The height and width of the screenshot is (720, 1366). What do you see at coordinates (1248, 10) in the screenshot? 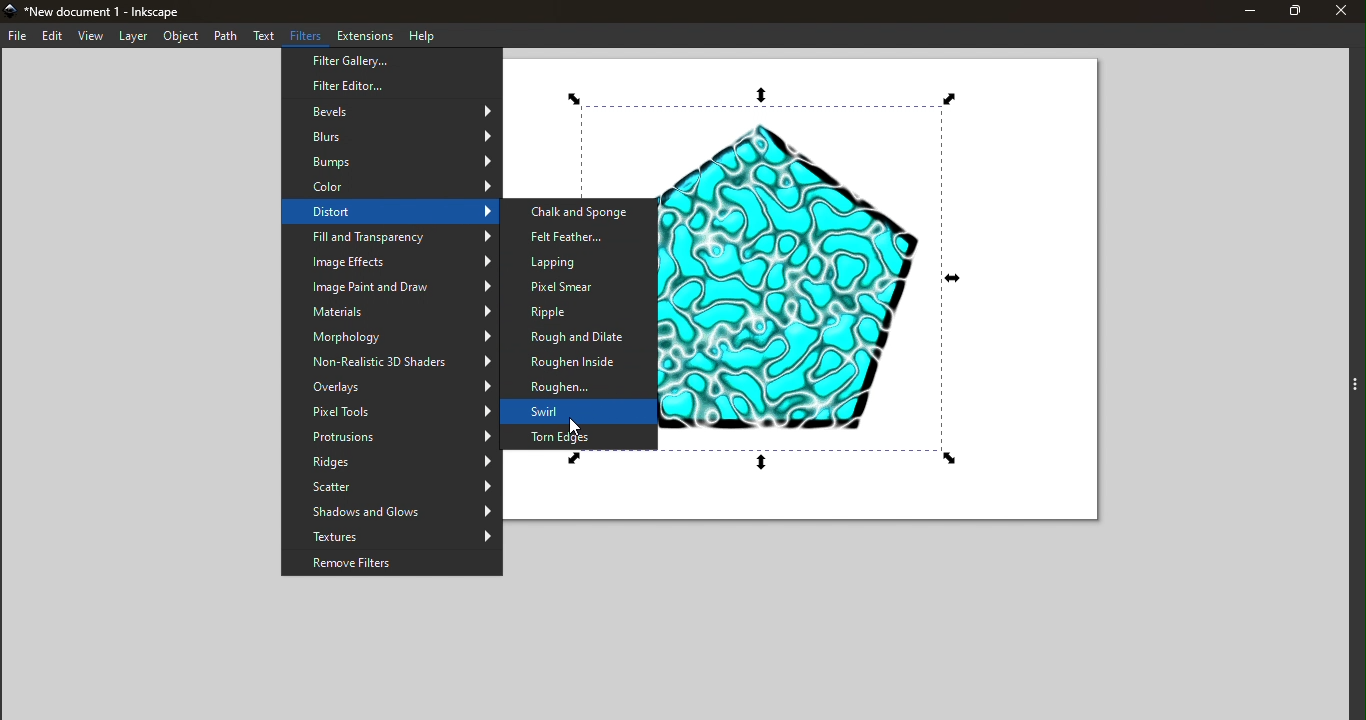
I see `Minimize` at bounding box center [1248, 10].